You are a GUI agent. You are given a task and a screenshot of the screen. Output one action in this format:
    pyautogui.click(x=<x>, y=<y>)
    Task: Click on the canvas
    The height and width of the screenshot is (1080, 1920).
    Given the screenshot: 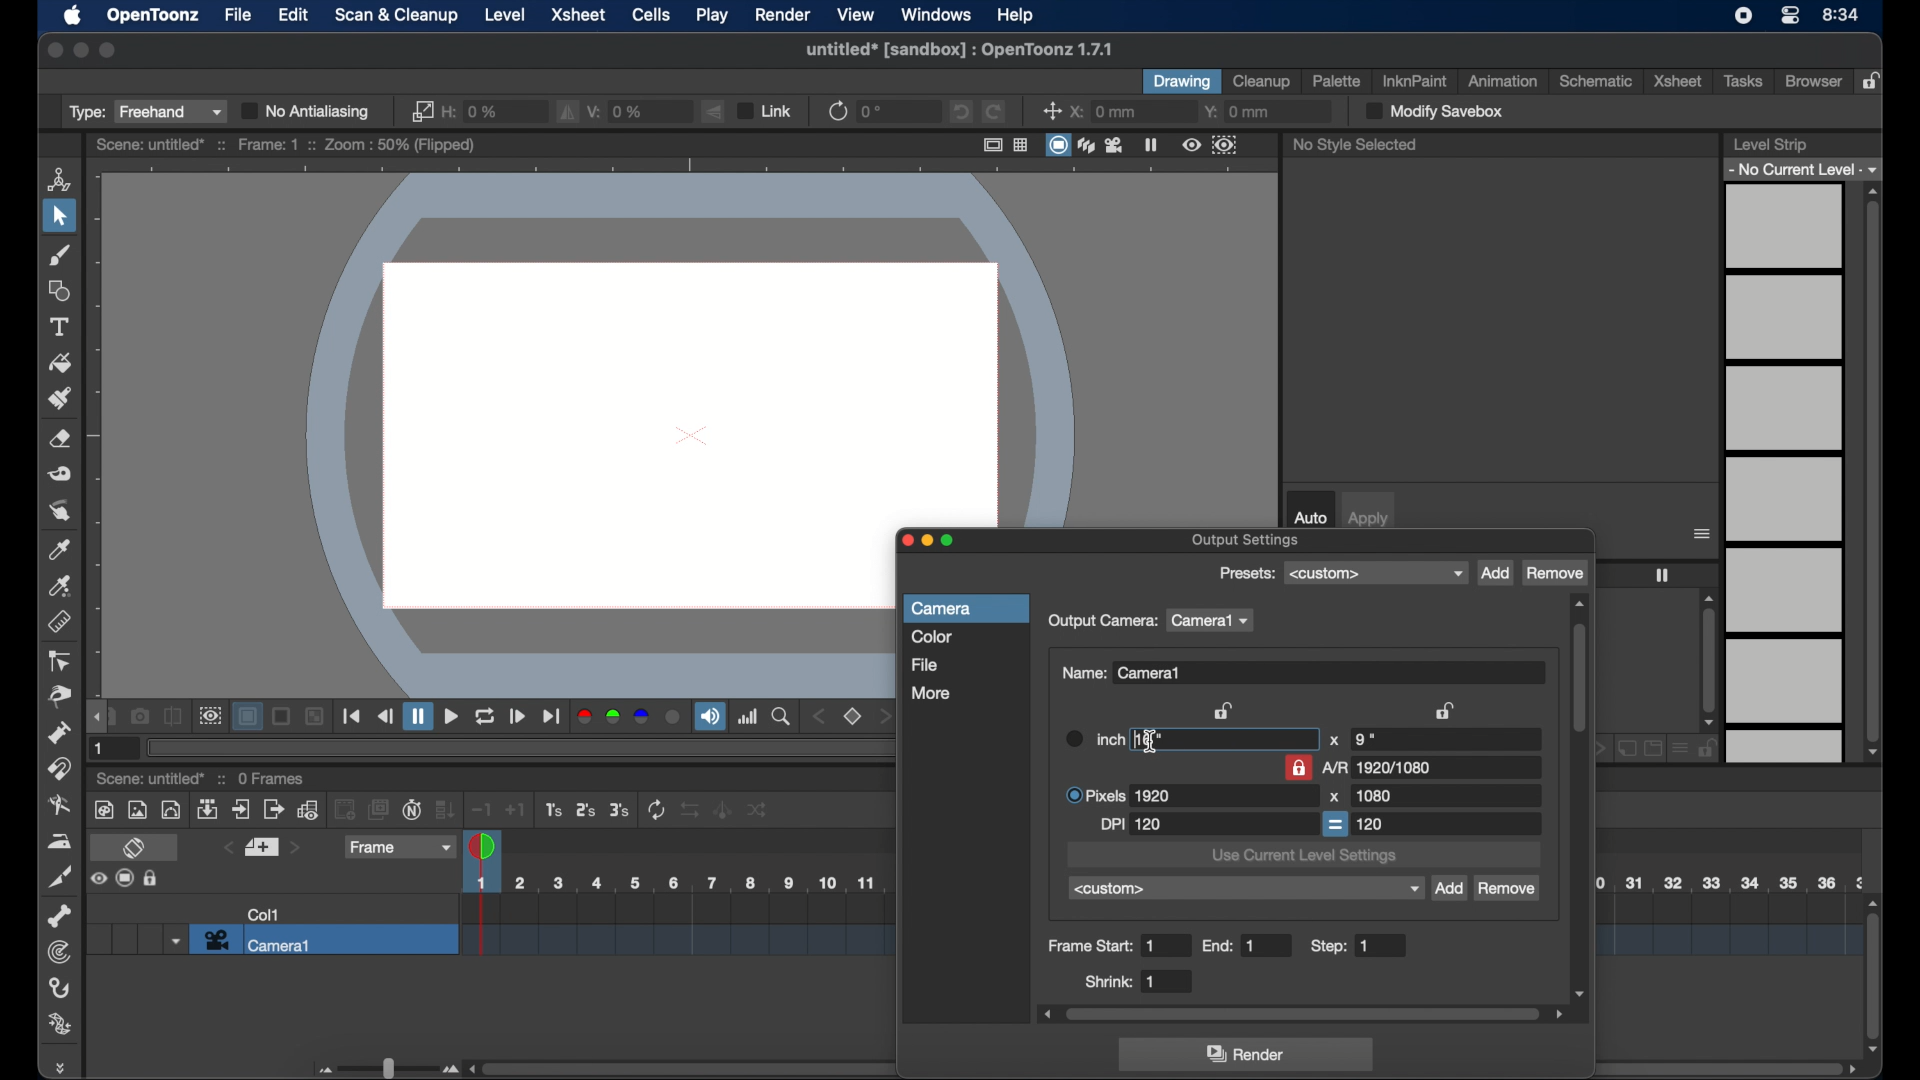 What is the action you would take?
    pyautogui.click(x=684, y=348)
    